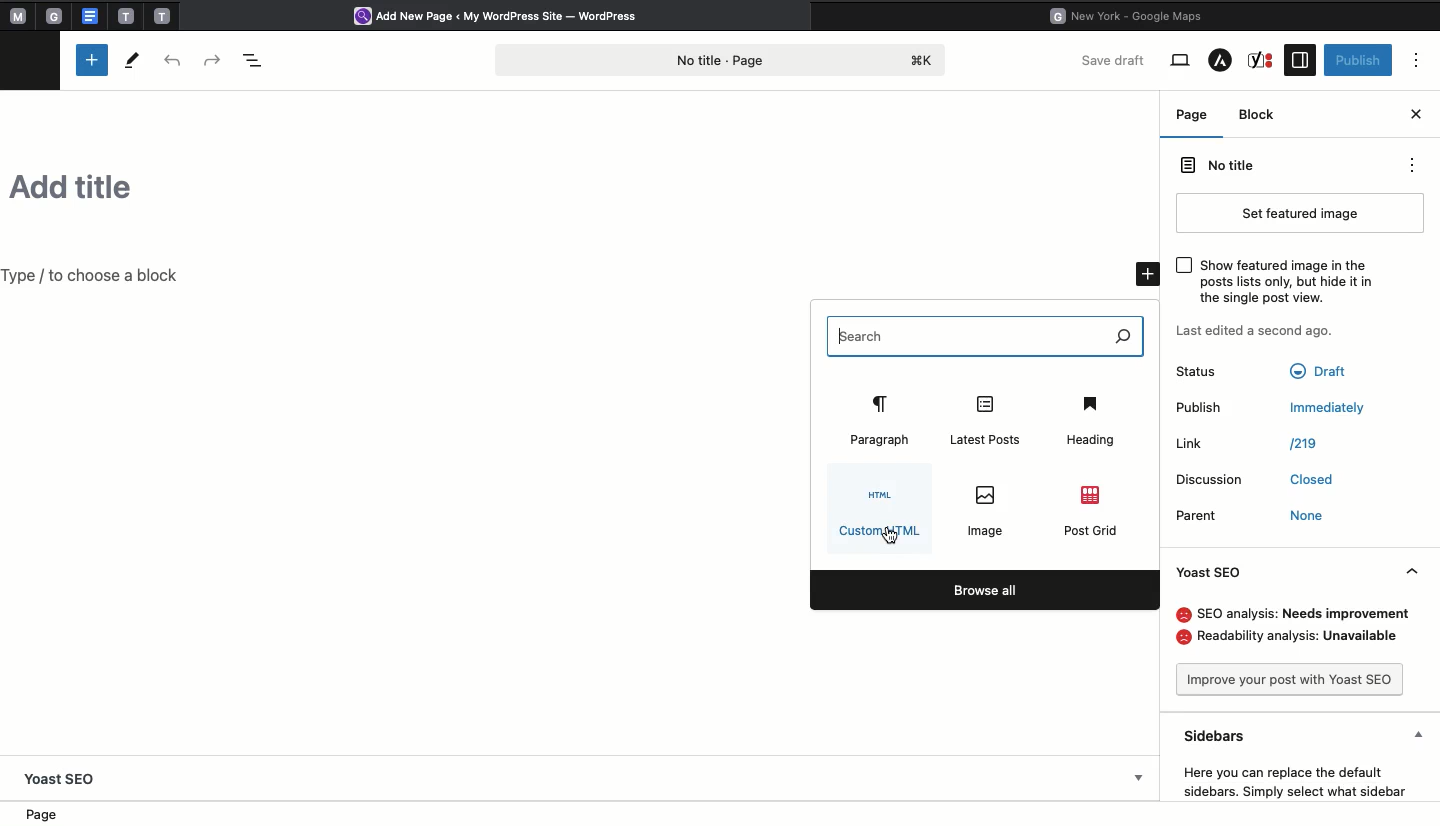  Describe the element at coordinates (1180, 61) in the screenshot. I see `View` at that location.